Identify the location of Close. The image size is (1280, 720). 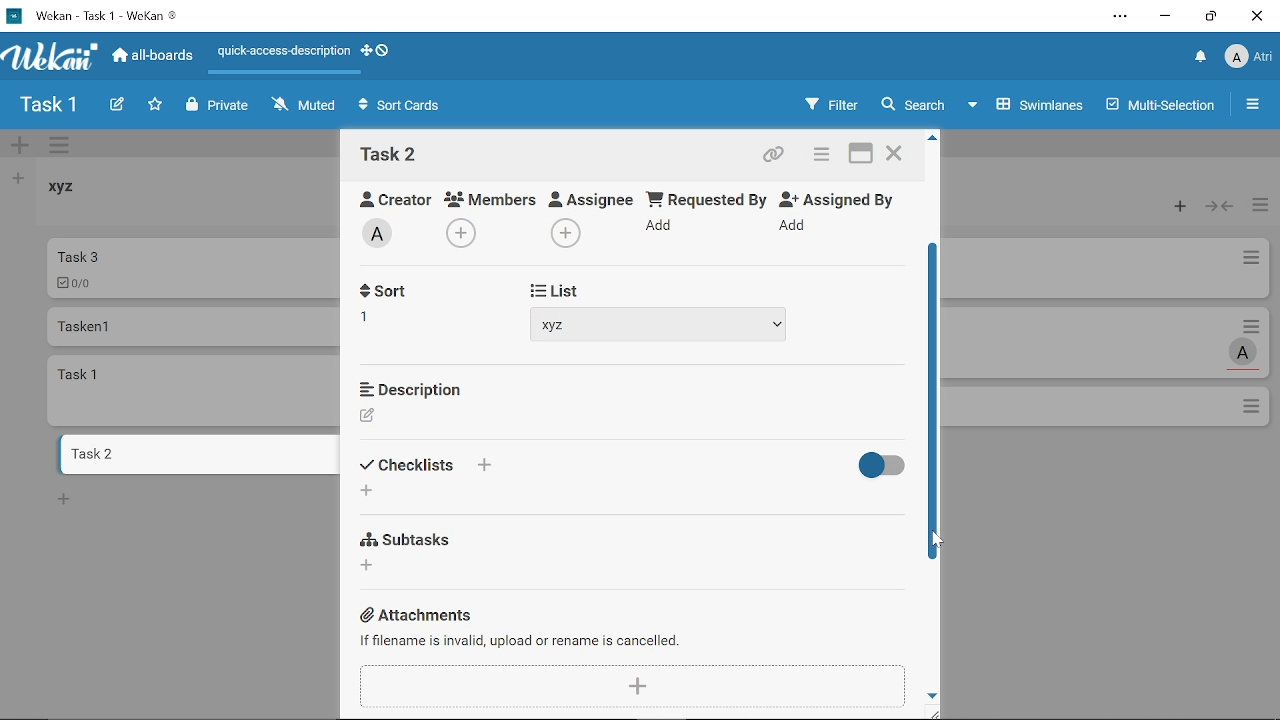
(1256, 16).